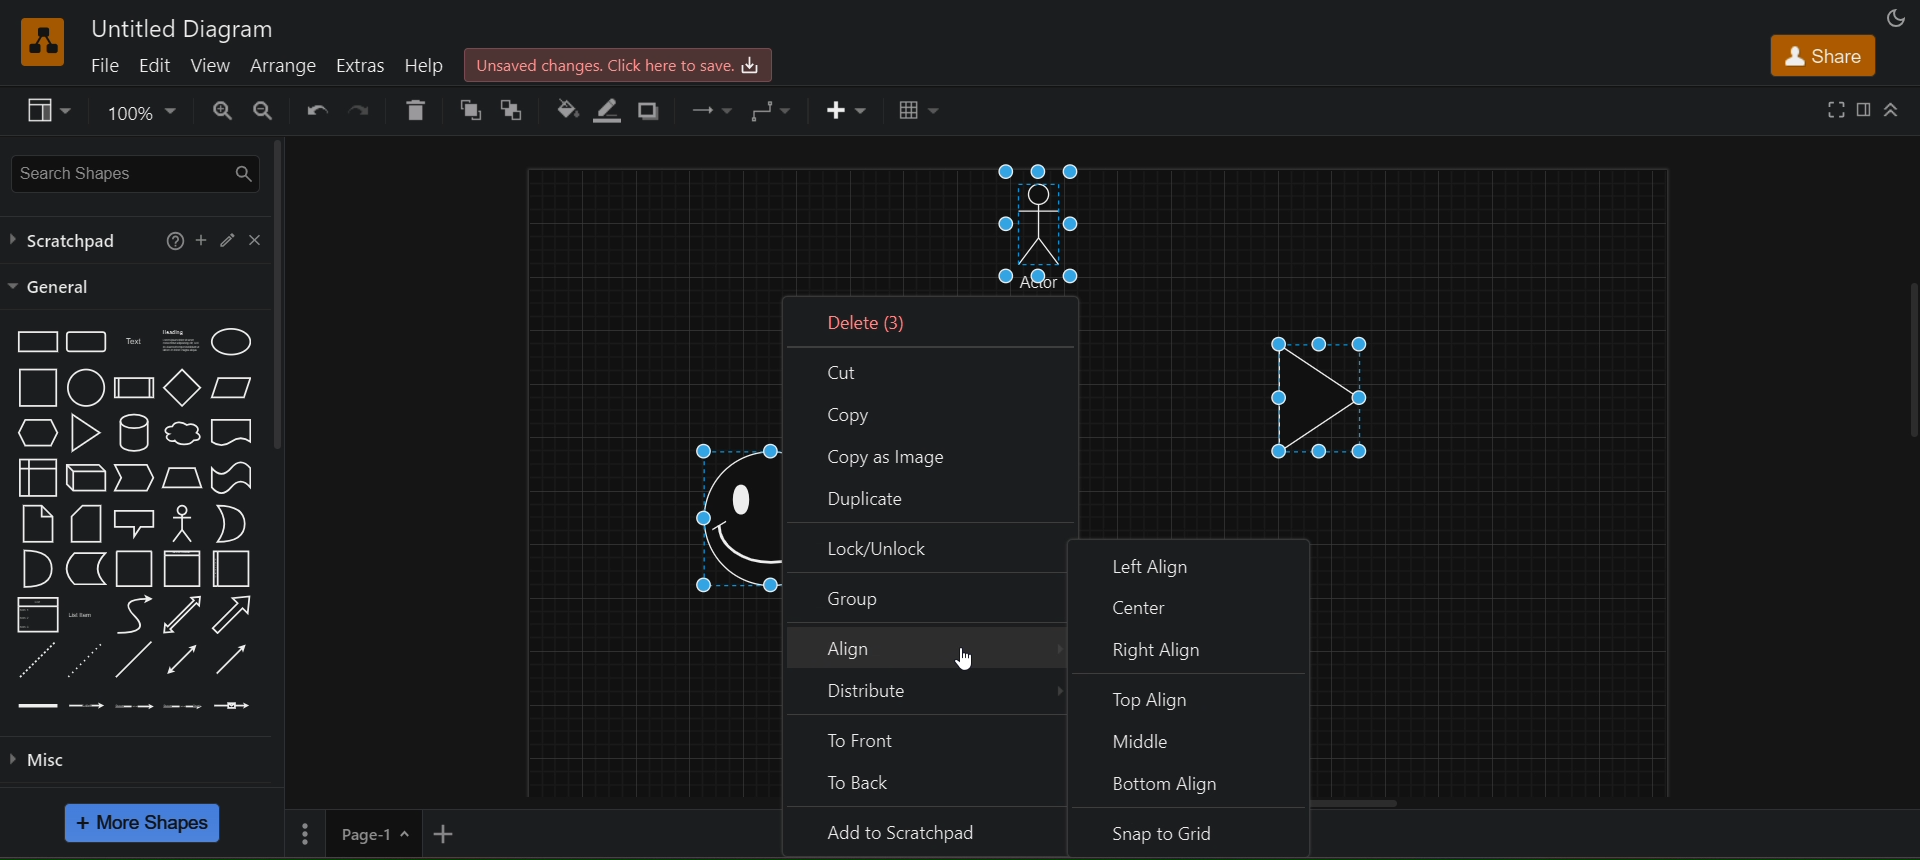 Image resolution: width=1920 pixels, height=860 pixels. Describe the element at coordinates (313, 108) in the screenshot. I see `undo` at that location.